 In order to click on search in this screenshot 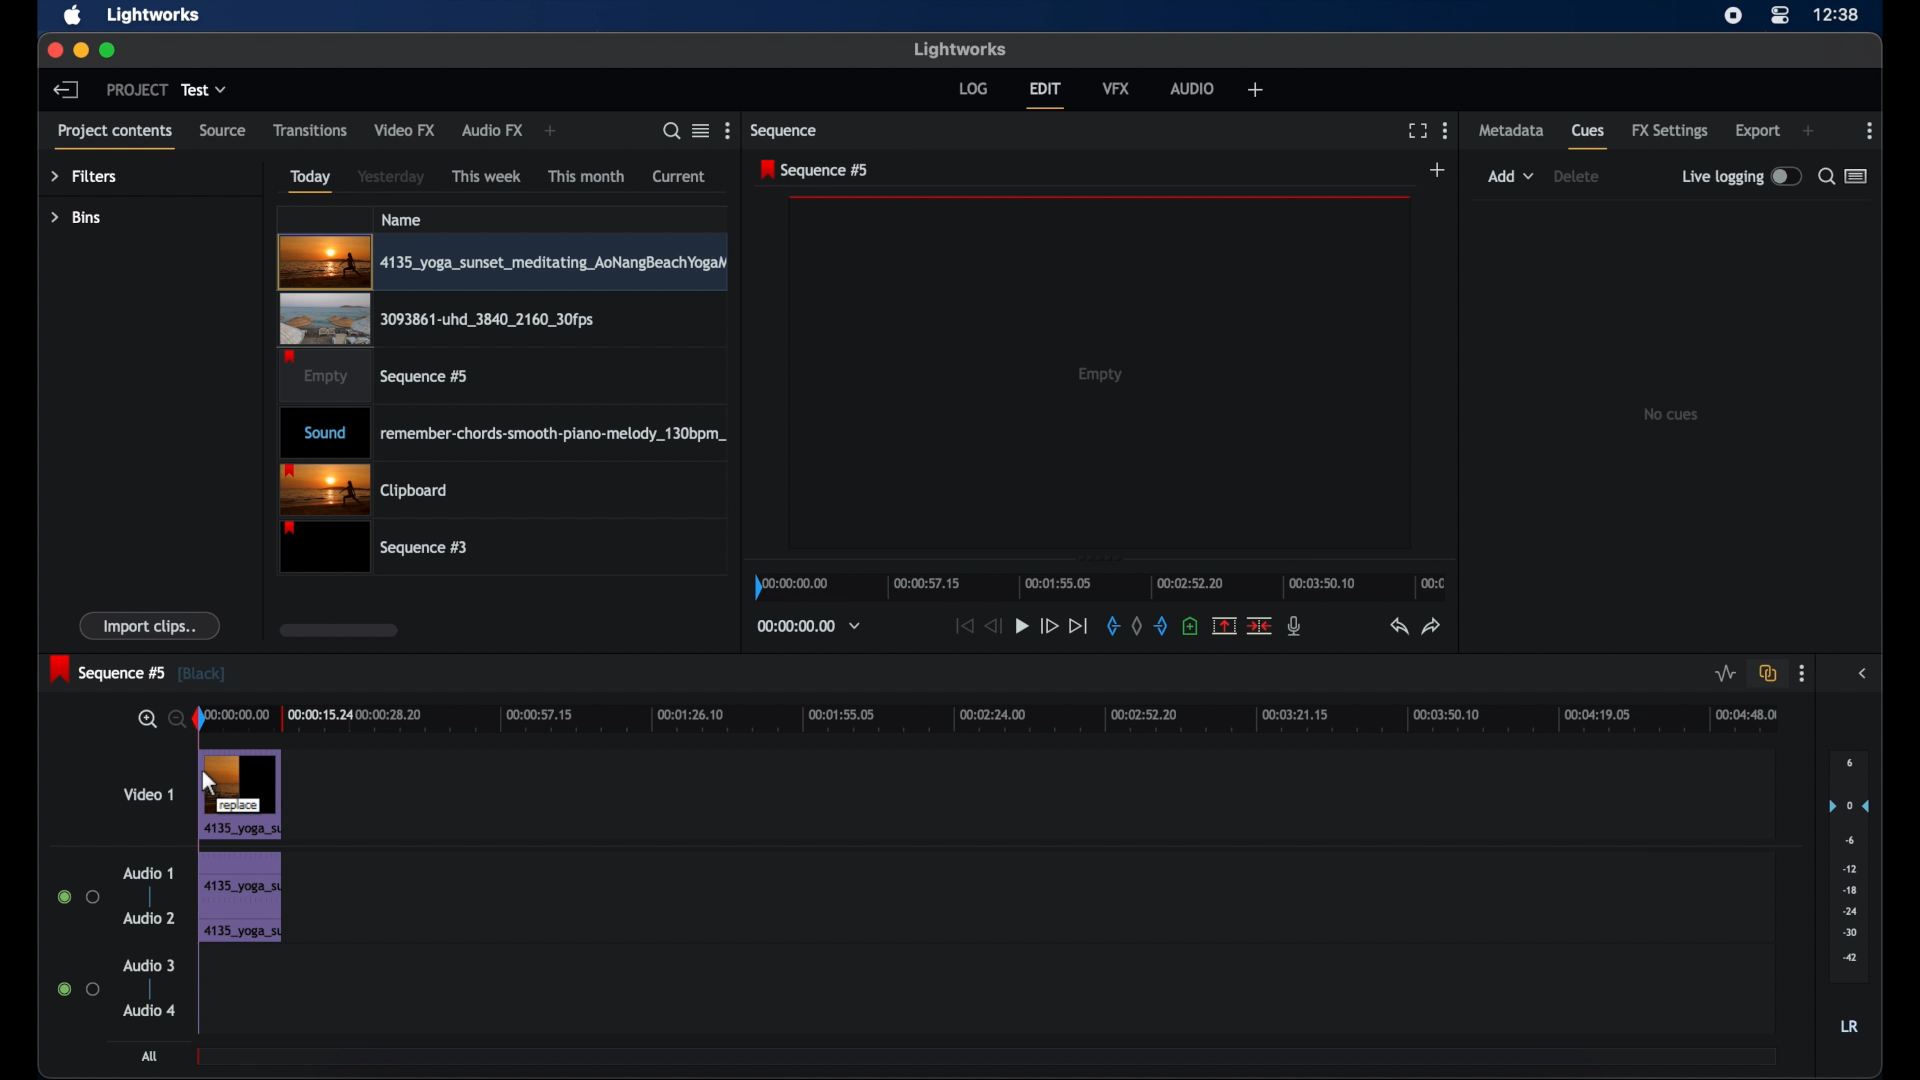, I will do `click(670, 131)`.